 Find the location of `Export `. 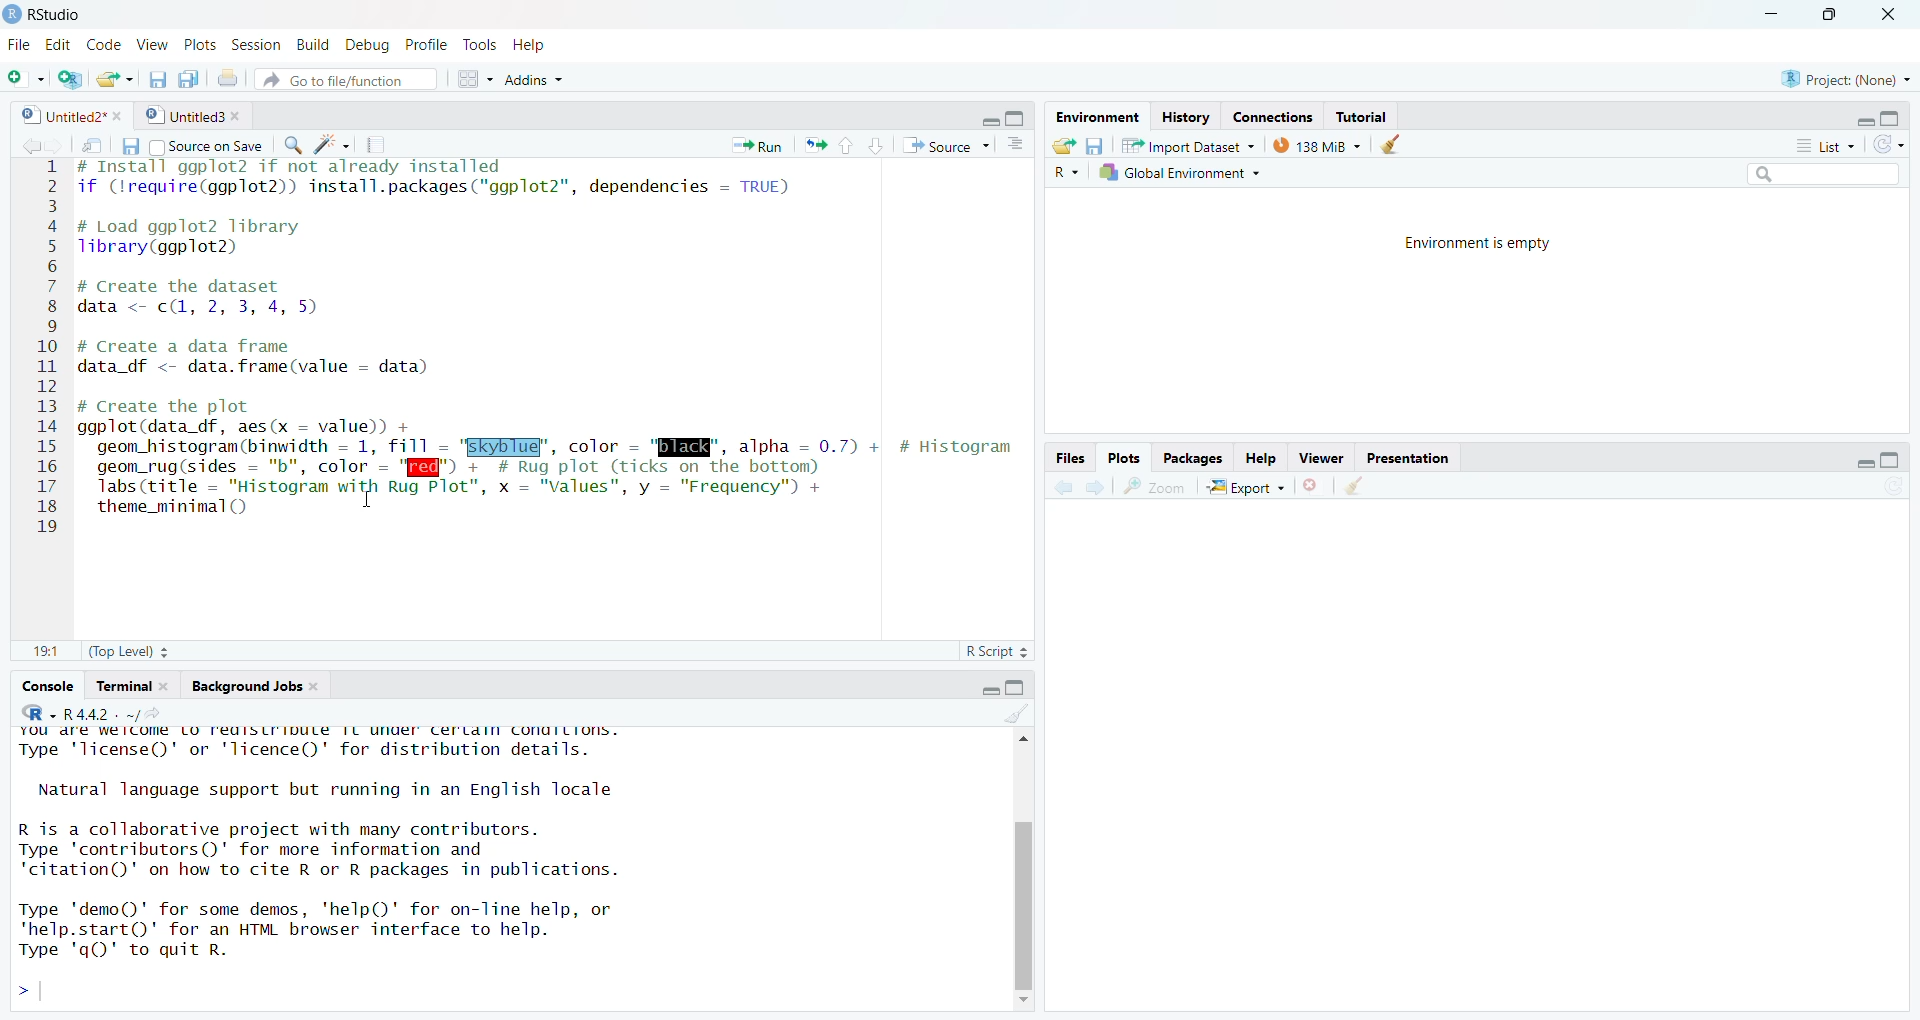

Export  is located at coordinates (1240, 487).